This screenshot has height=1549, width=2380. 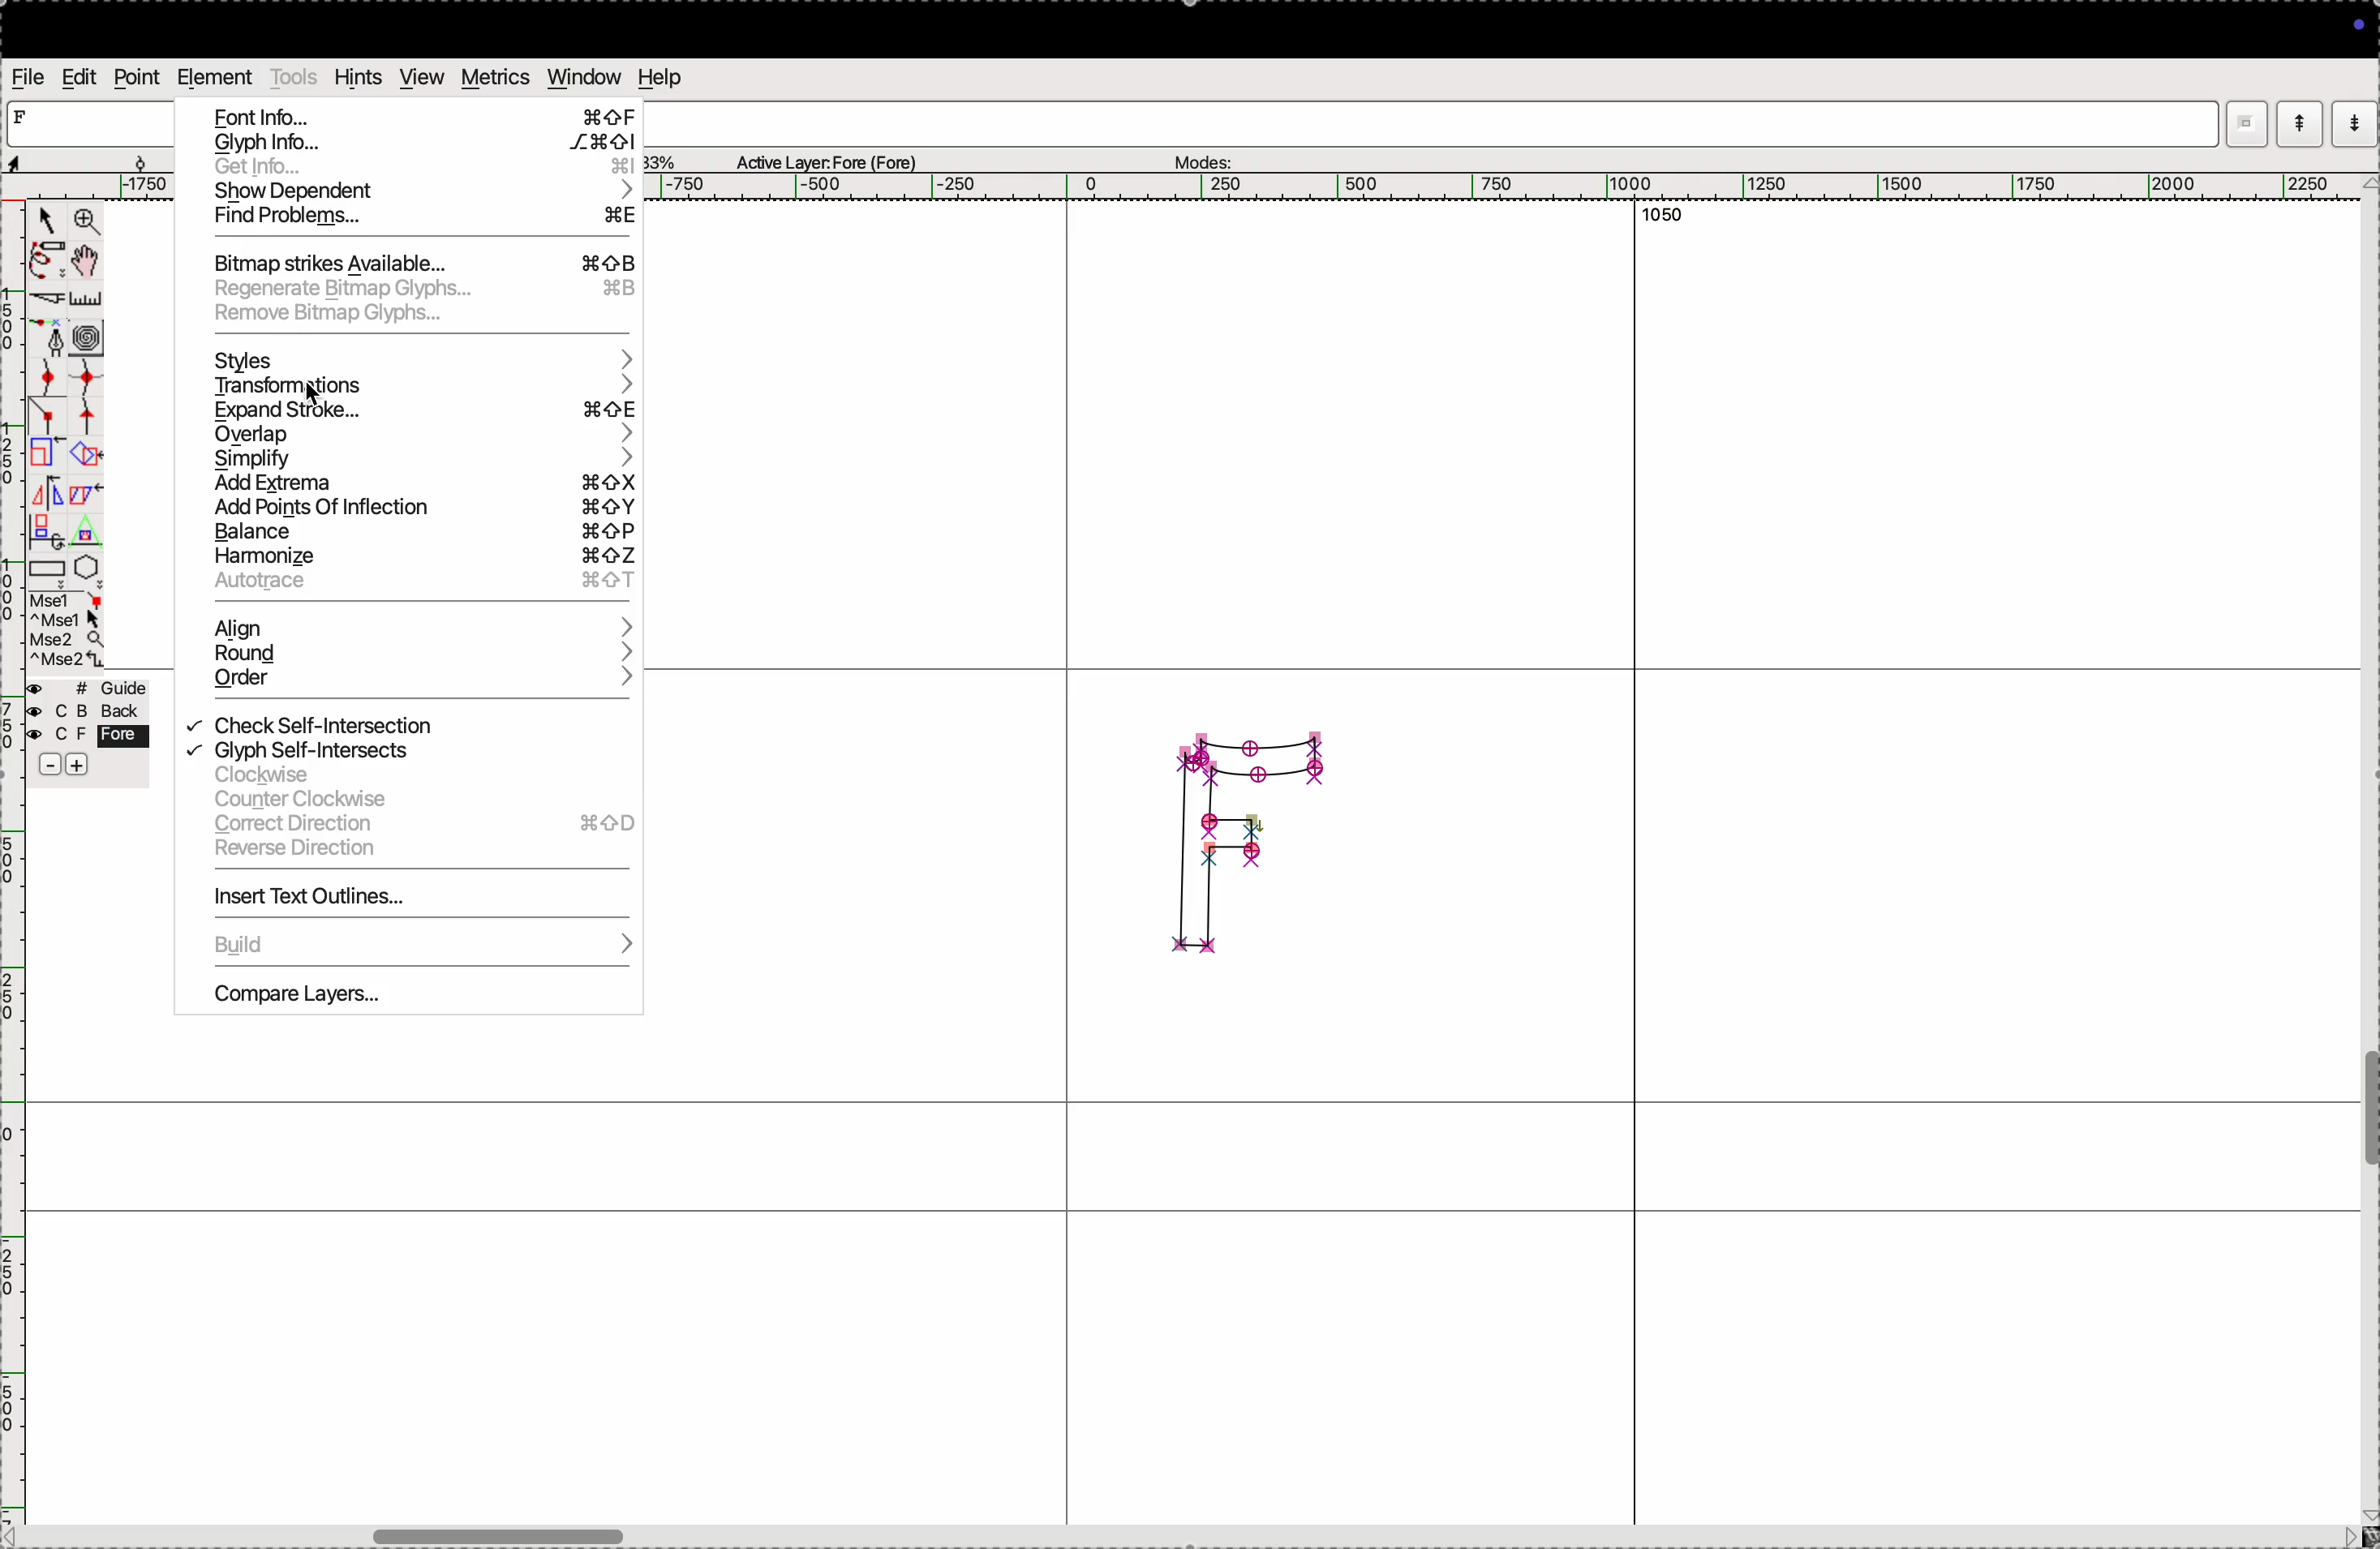 I want to click on mirror, so click(x=64, y=496).